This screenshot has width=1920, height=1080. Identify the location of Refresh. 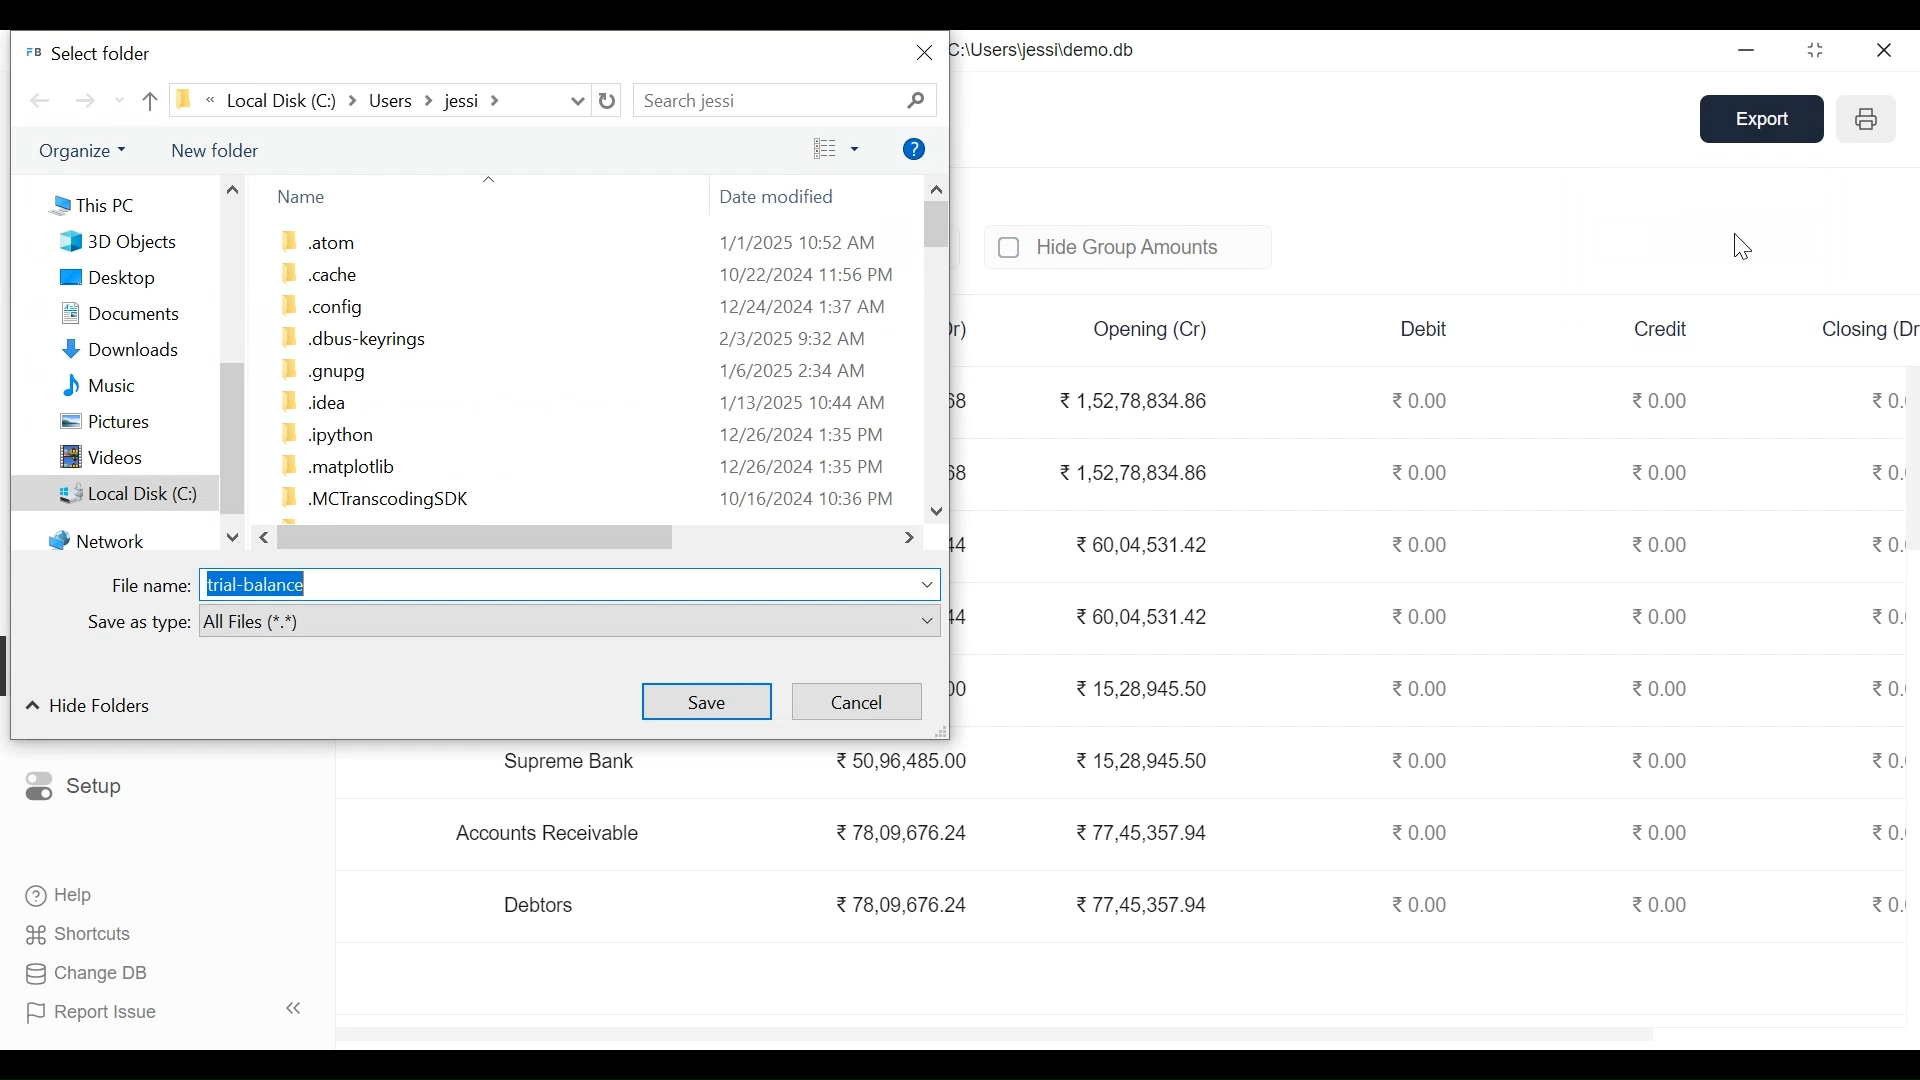
(607, 100).